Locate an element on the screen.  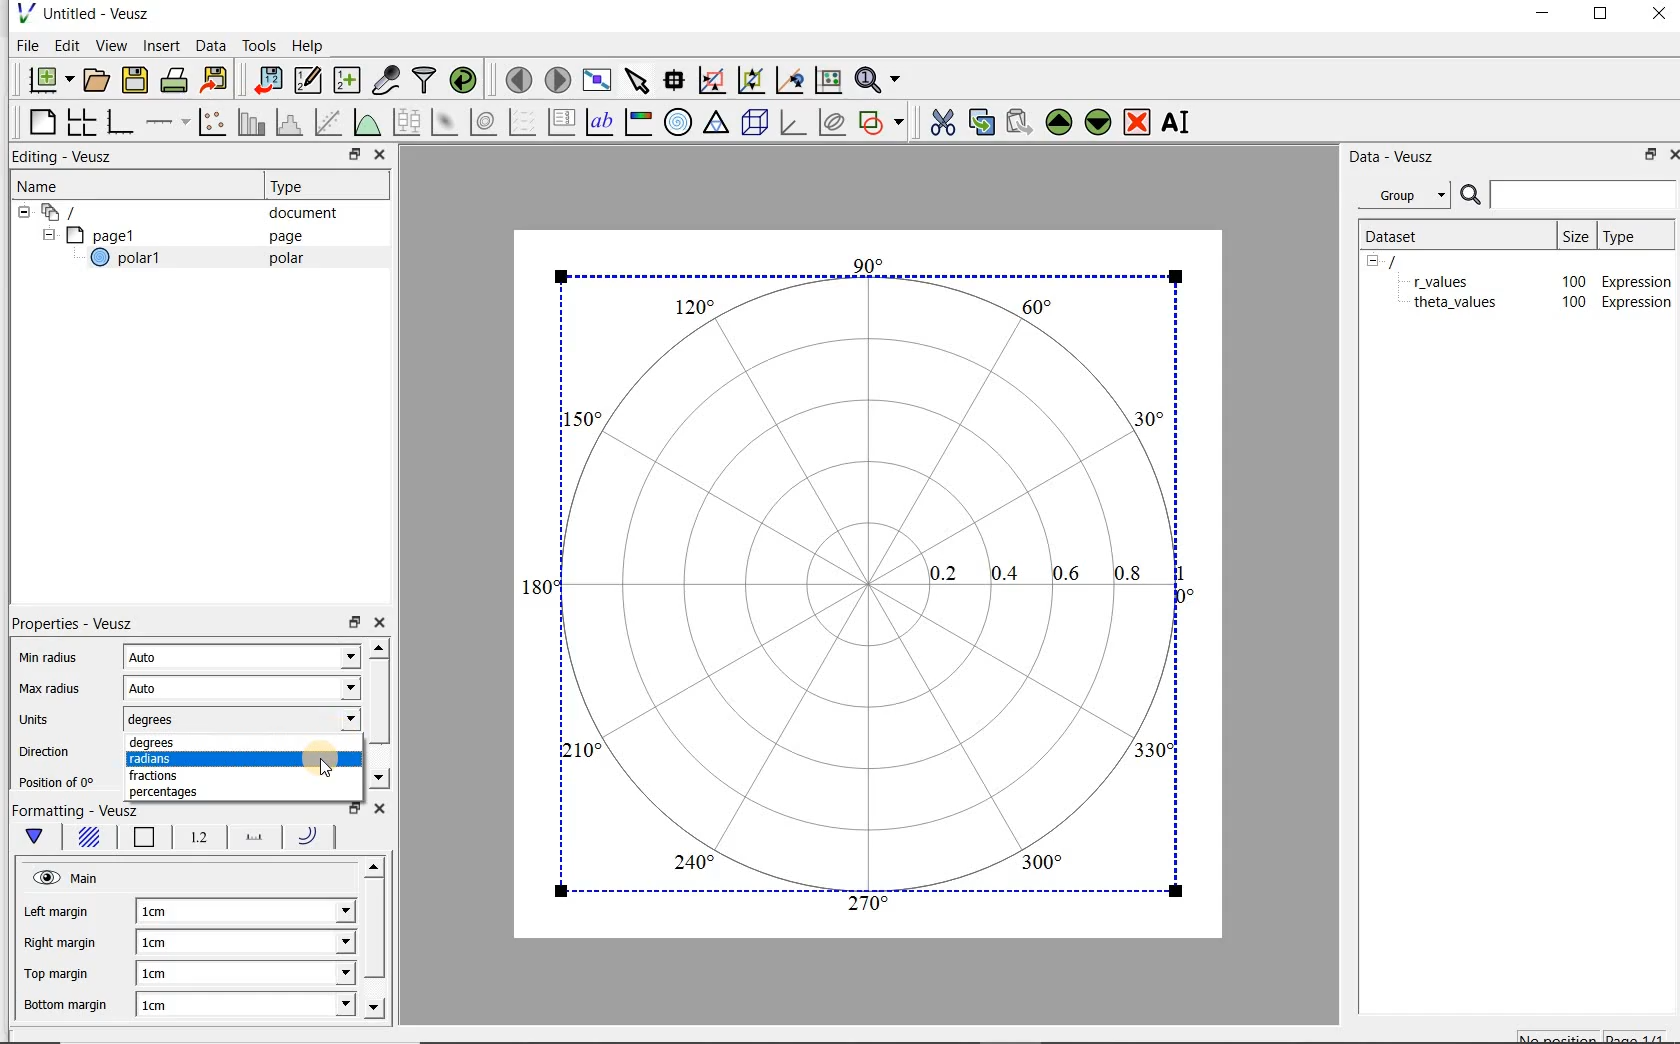
degrees is located at coordinates (173, 739).